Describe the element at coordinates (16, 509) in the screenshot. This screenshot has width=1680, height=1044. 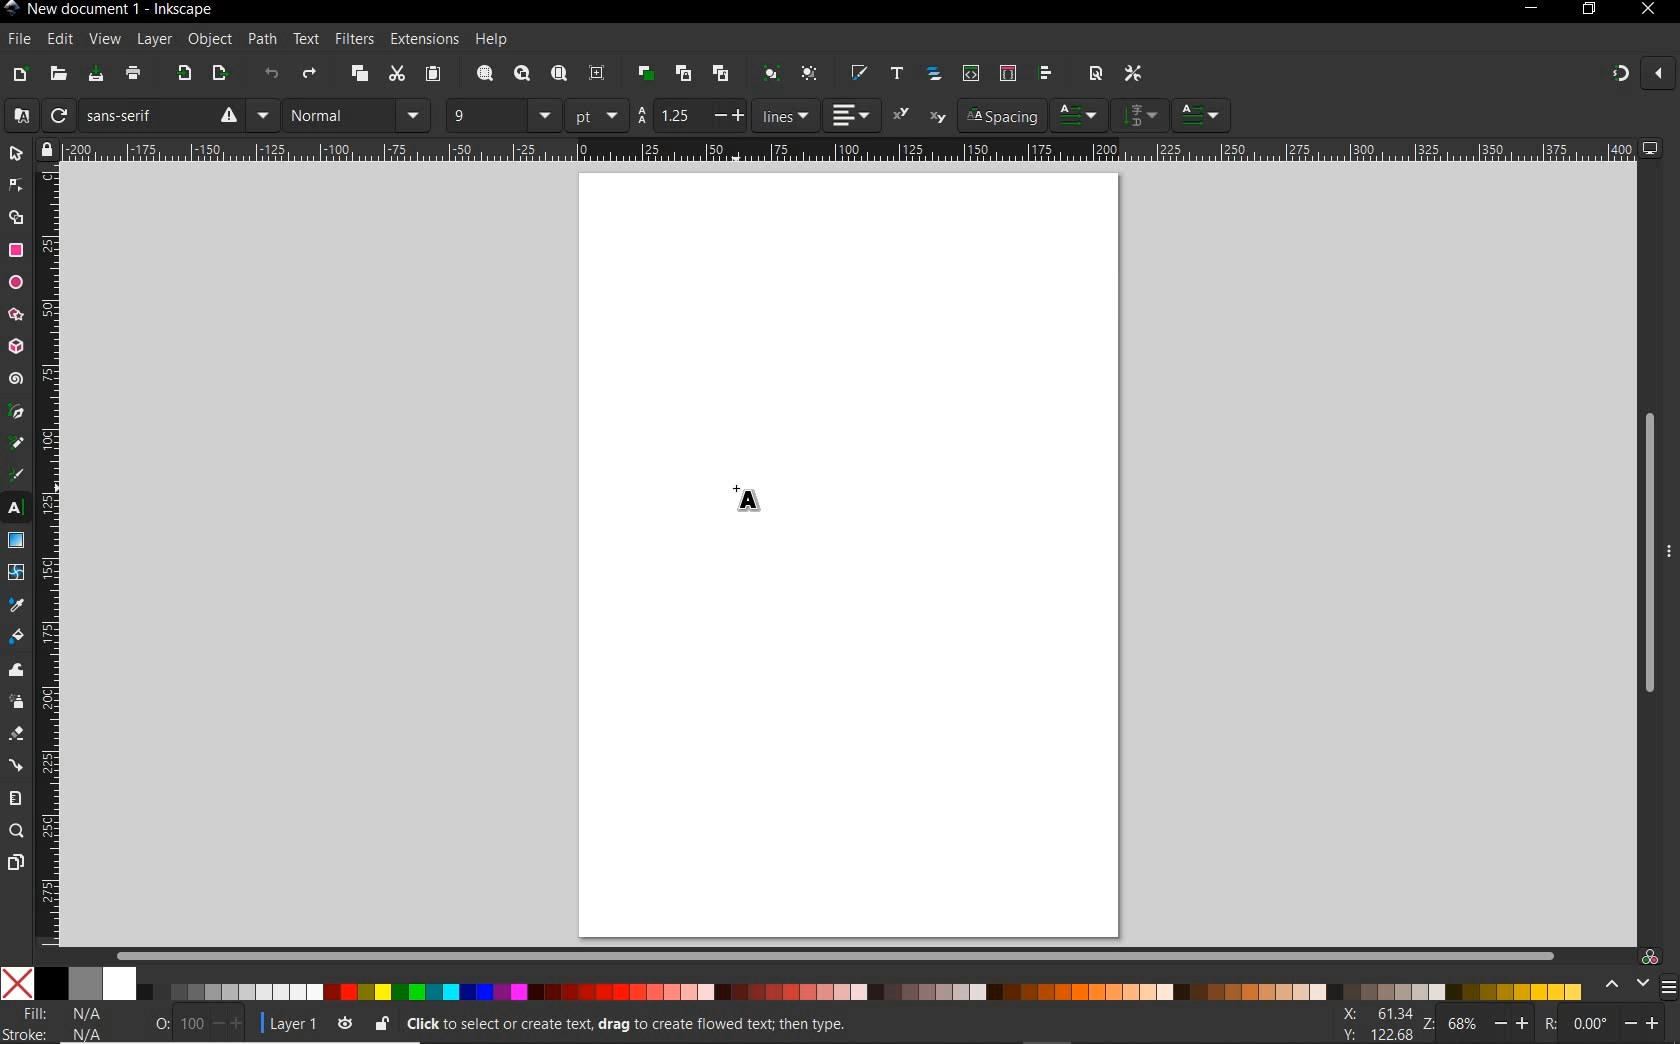
I see `text tool` at that location.